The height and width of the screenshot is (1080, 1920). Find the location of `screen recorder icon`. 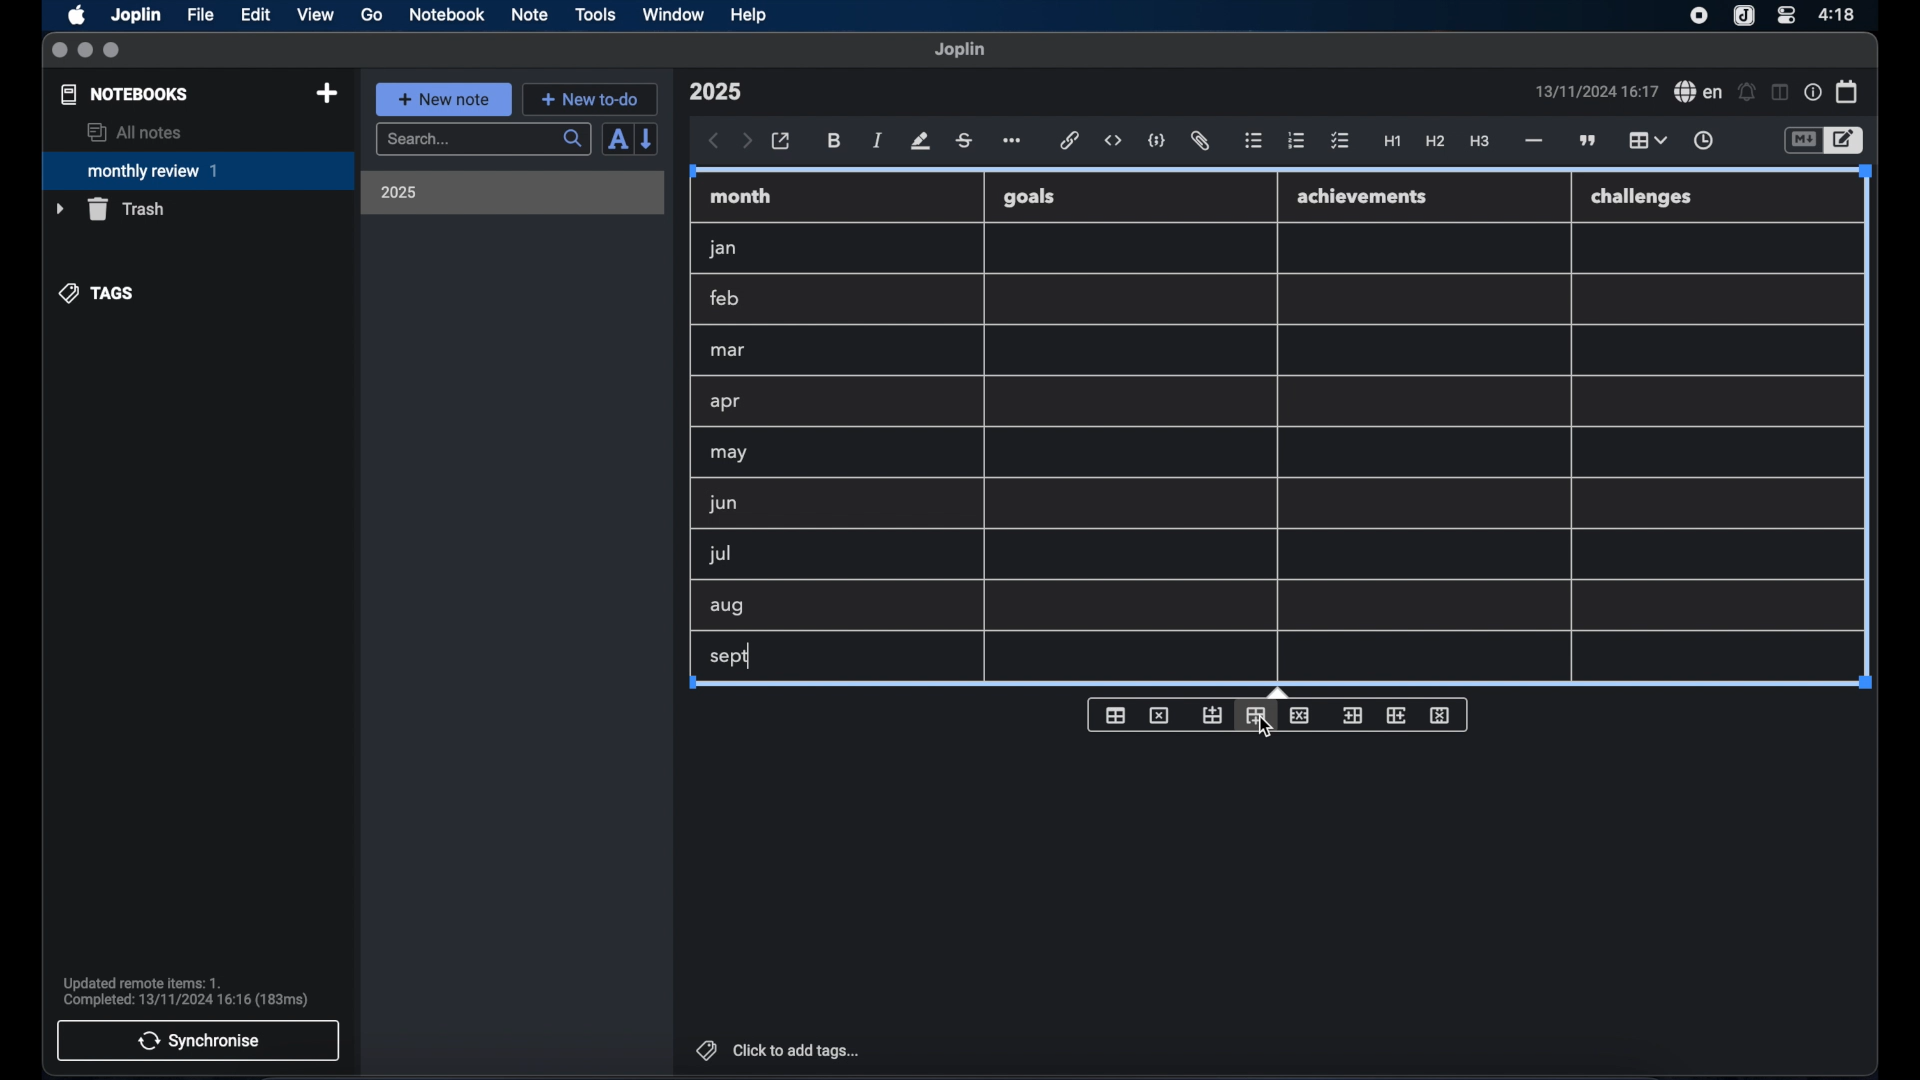

screen recorder icon is located at coordinates (1699, 16).